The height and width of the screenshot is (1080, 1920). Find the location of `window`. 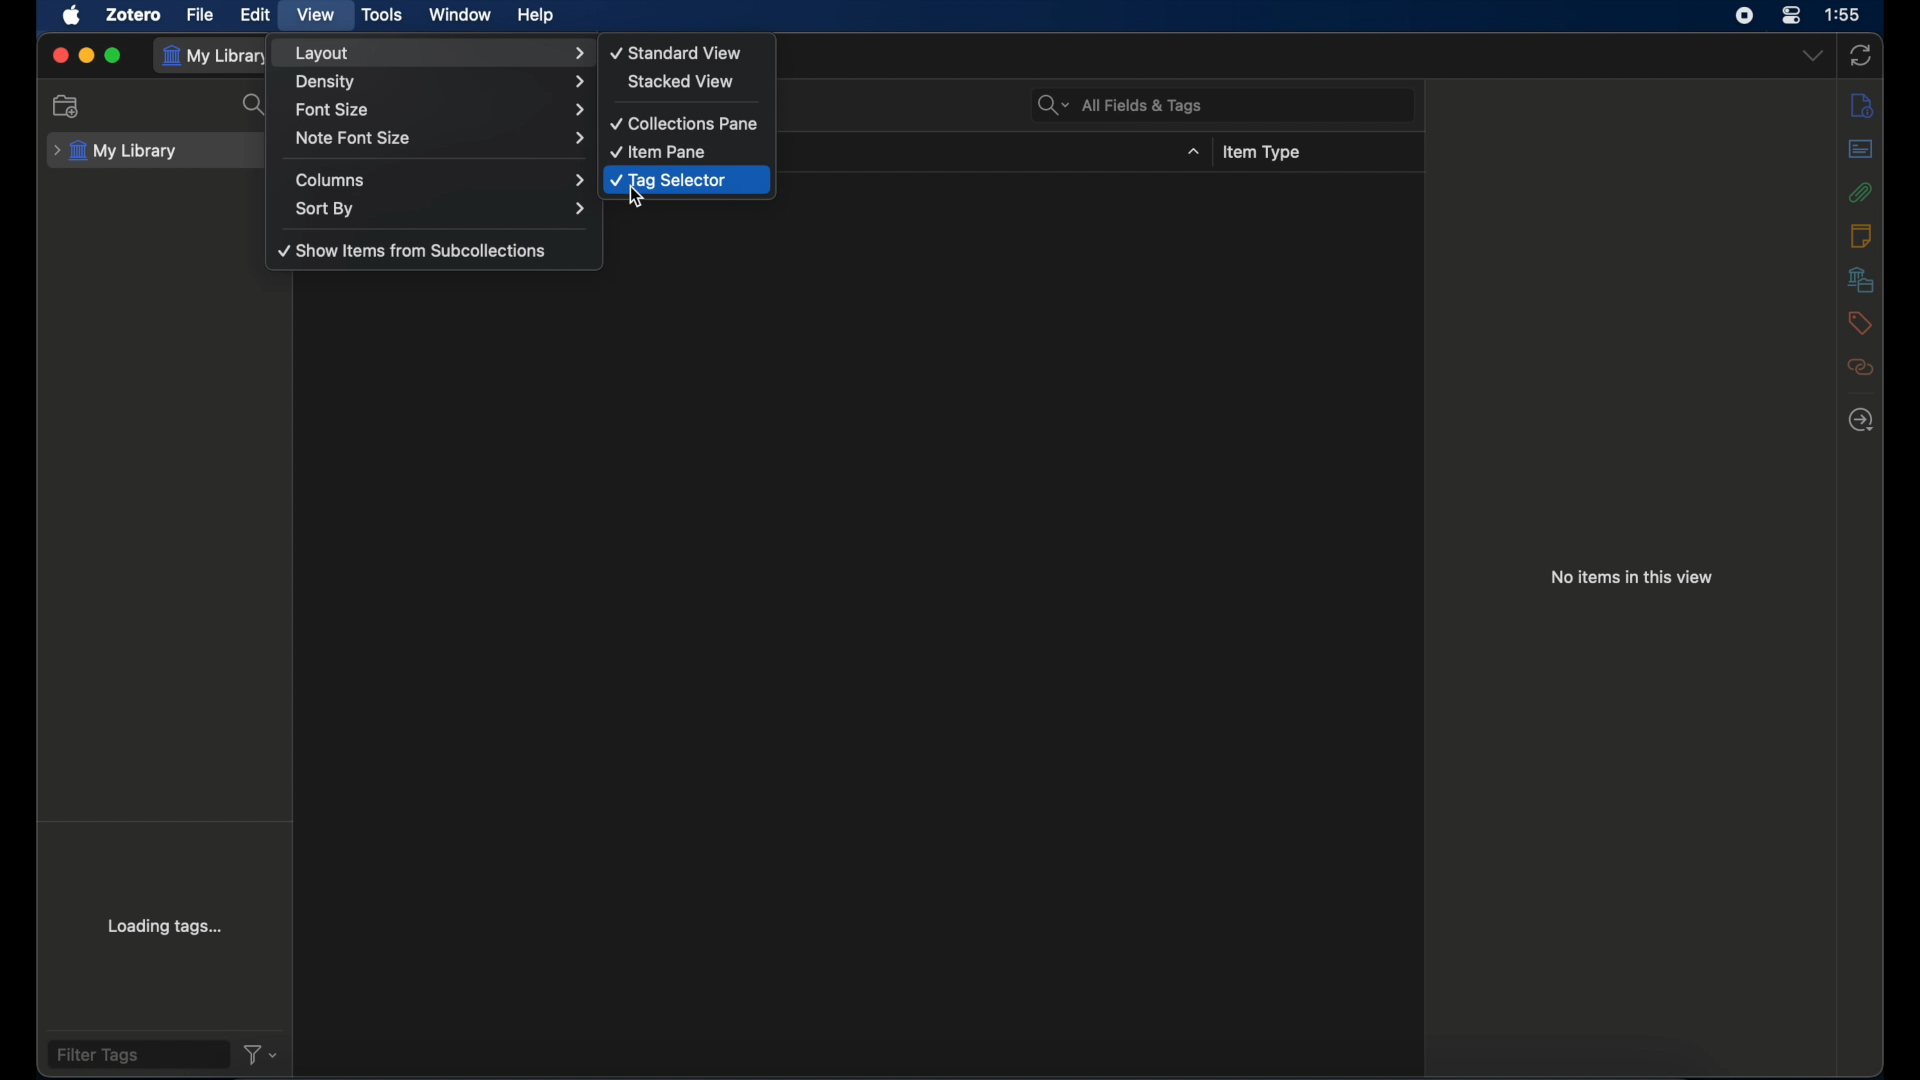

window is located at coordinates (462, 15).